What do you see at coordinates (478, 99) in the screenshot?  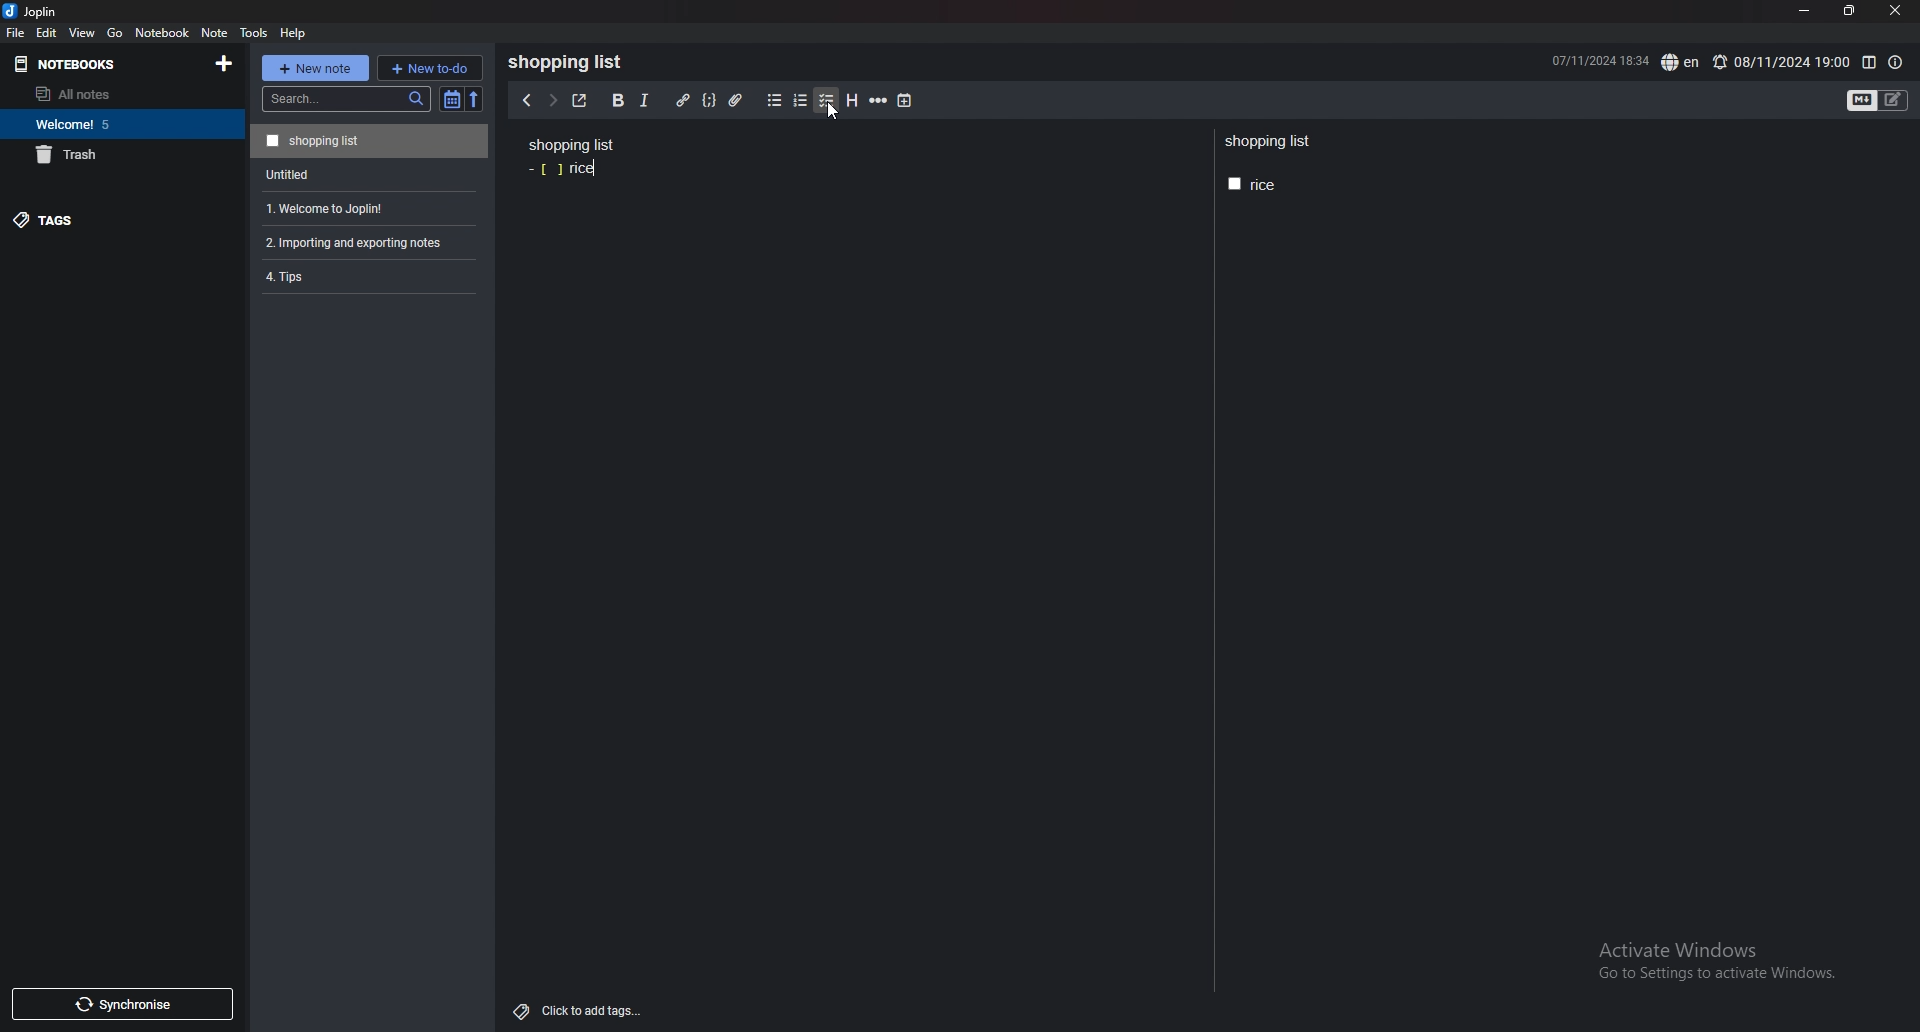 I see `reverse sort order` at bounding box center [478, 99].